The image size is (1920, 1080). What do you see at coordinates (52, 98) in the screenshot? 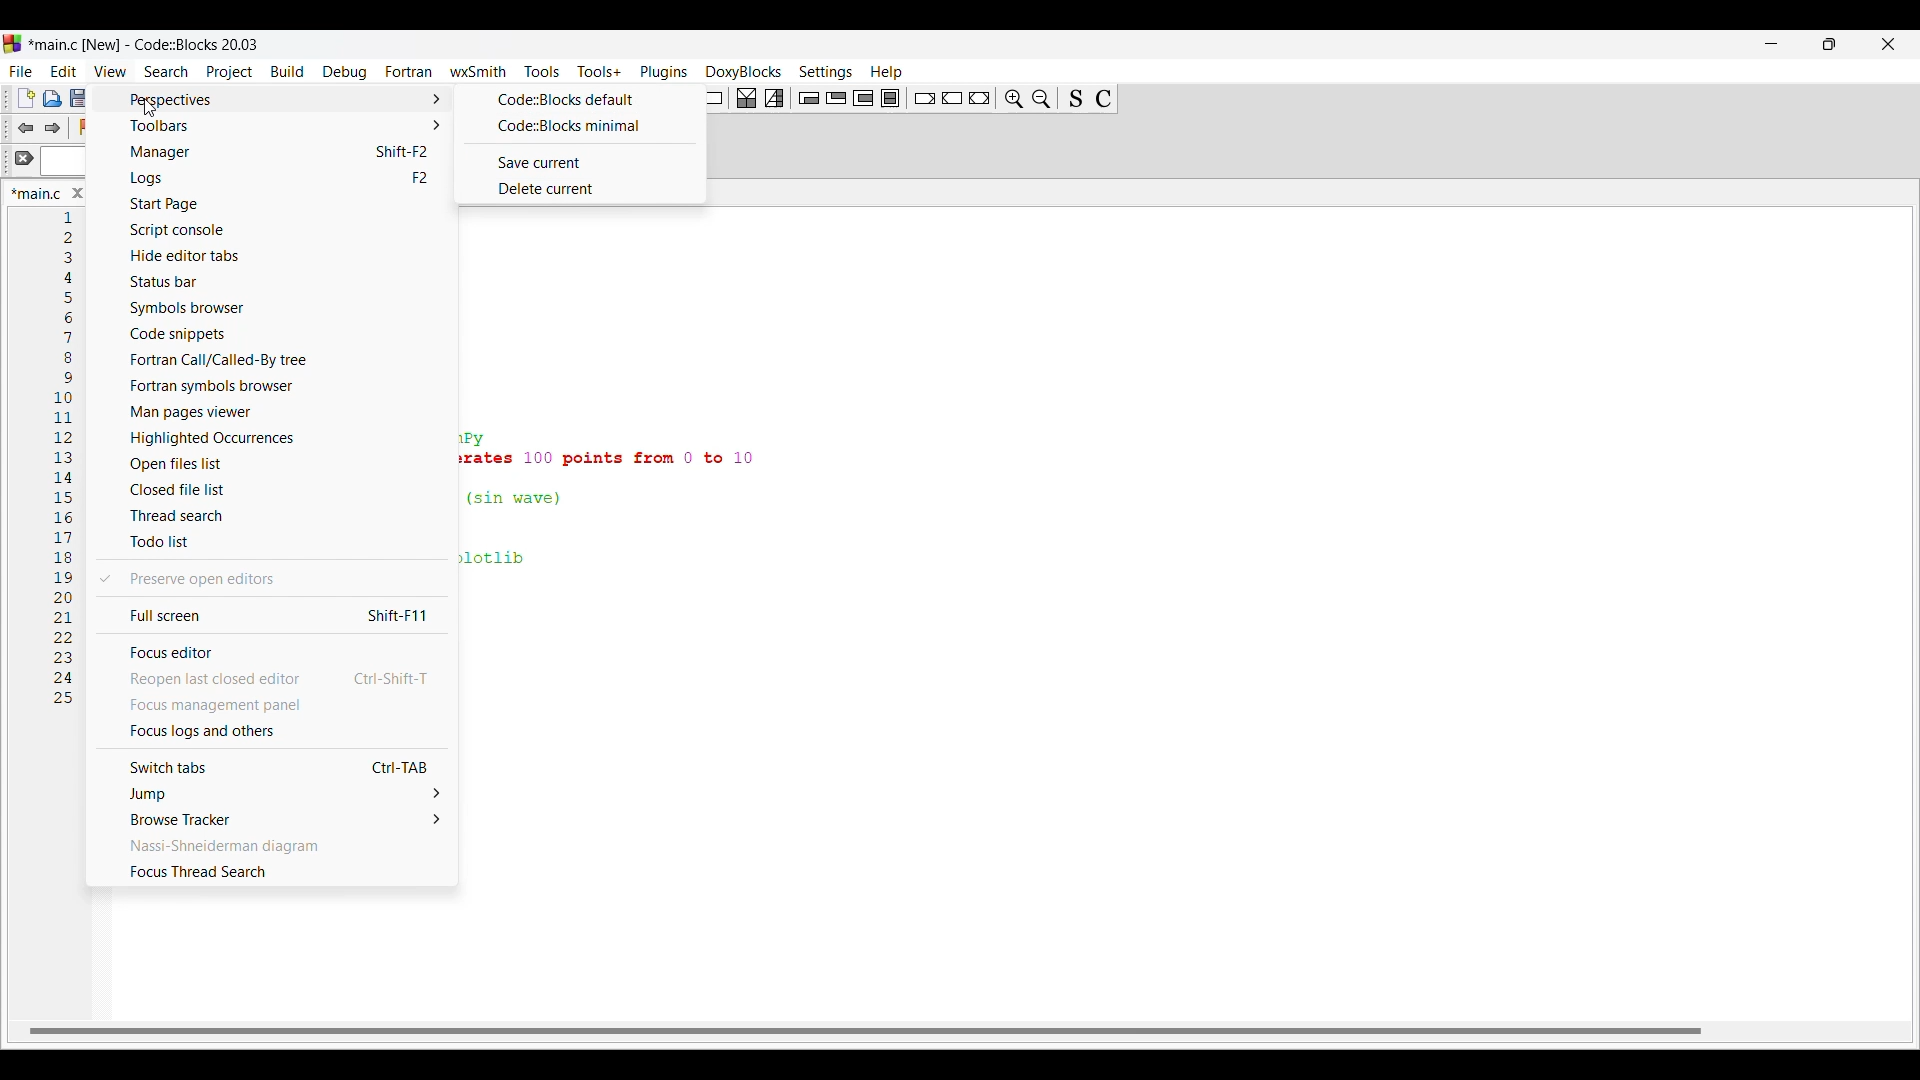
I see `Open` at bounding box center [52, 98].